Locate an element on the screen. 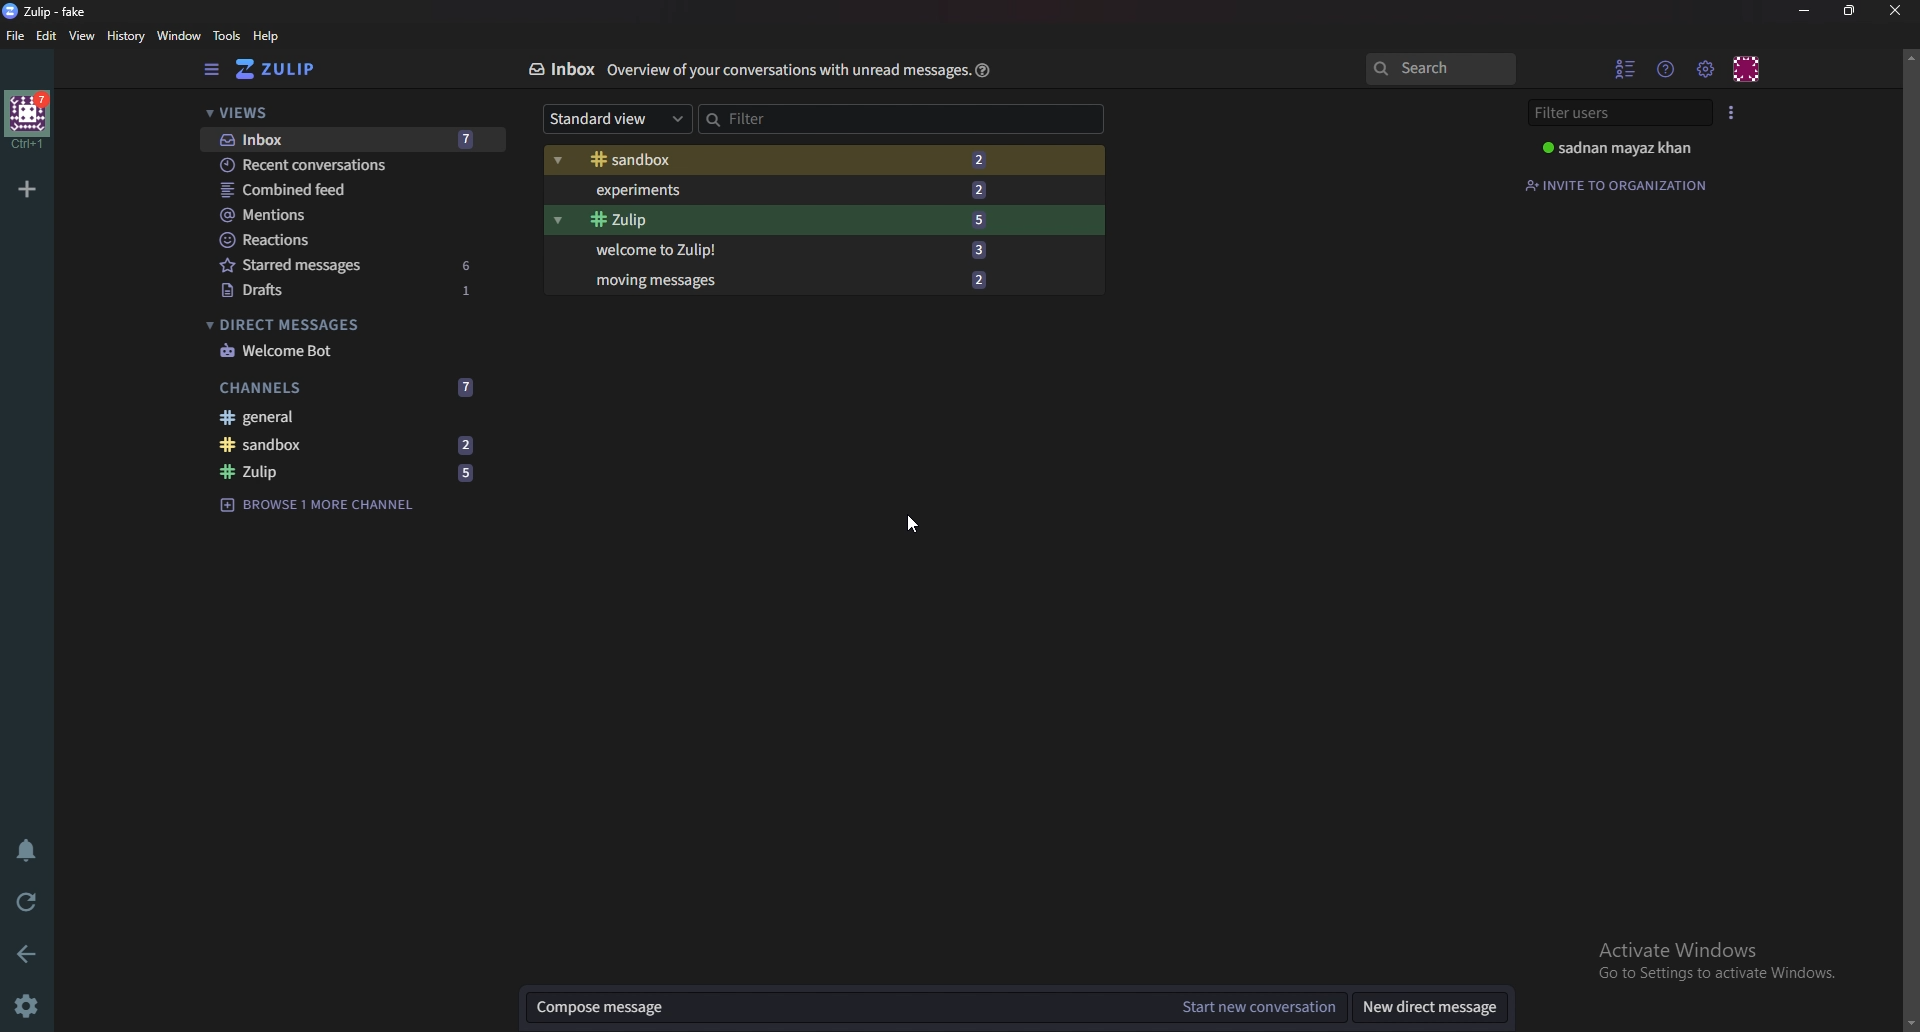 This screenshot has width=1920, height=1032. Welcome to Zulip 3 is located at coordinates (786, 249).